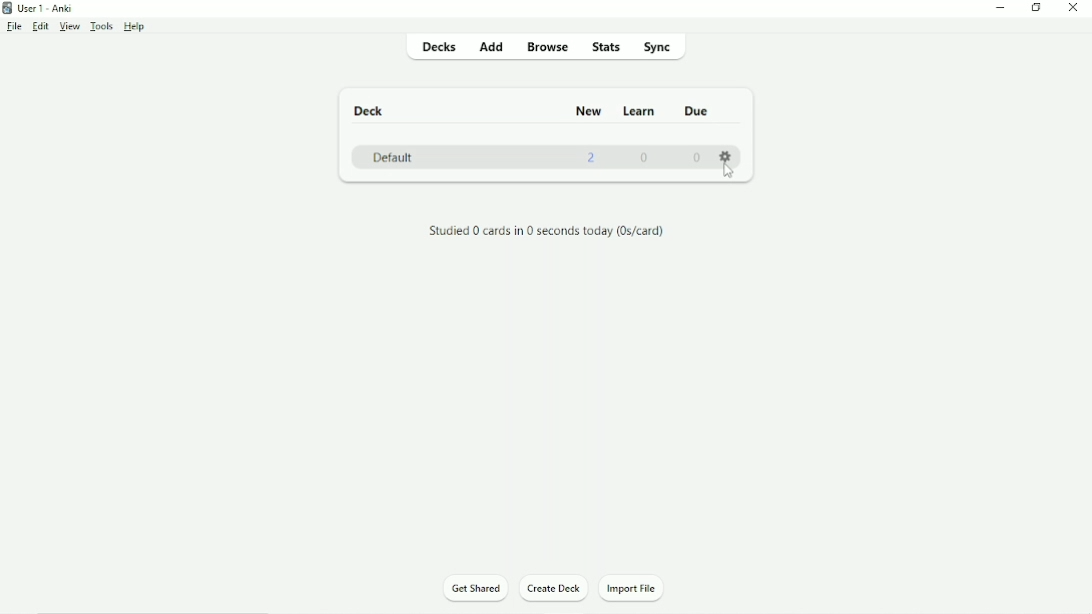 The width and height of the screenshot is (1092, 614). Describe the element at coordinates (370, 111) in the screenshot. I see `Deck` at that location.